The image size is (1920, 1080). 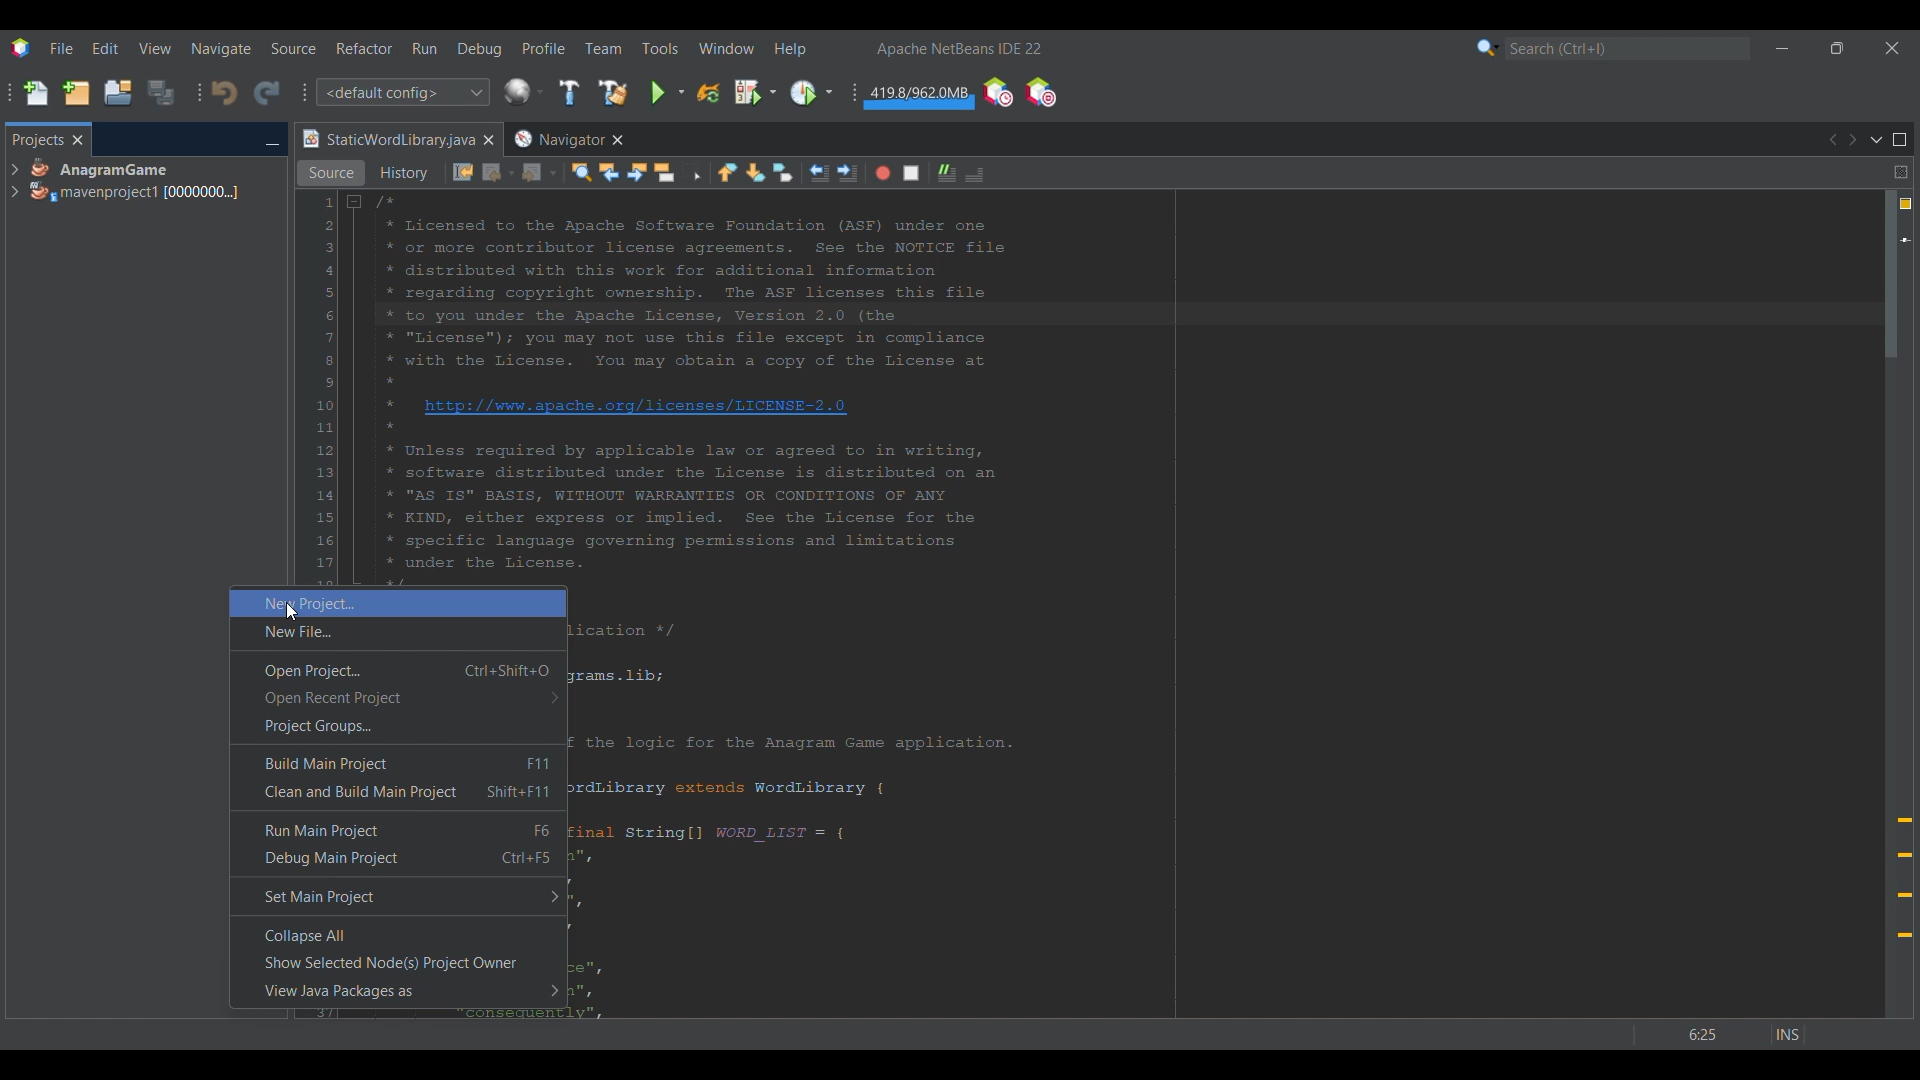 I want to click on Reload, so click(x=708, y=93).